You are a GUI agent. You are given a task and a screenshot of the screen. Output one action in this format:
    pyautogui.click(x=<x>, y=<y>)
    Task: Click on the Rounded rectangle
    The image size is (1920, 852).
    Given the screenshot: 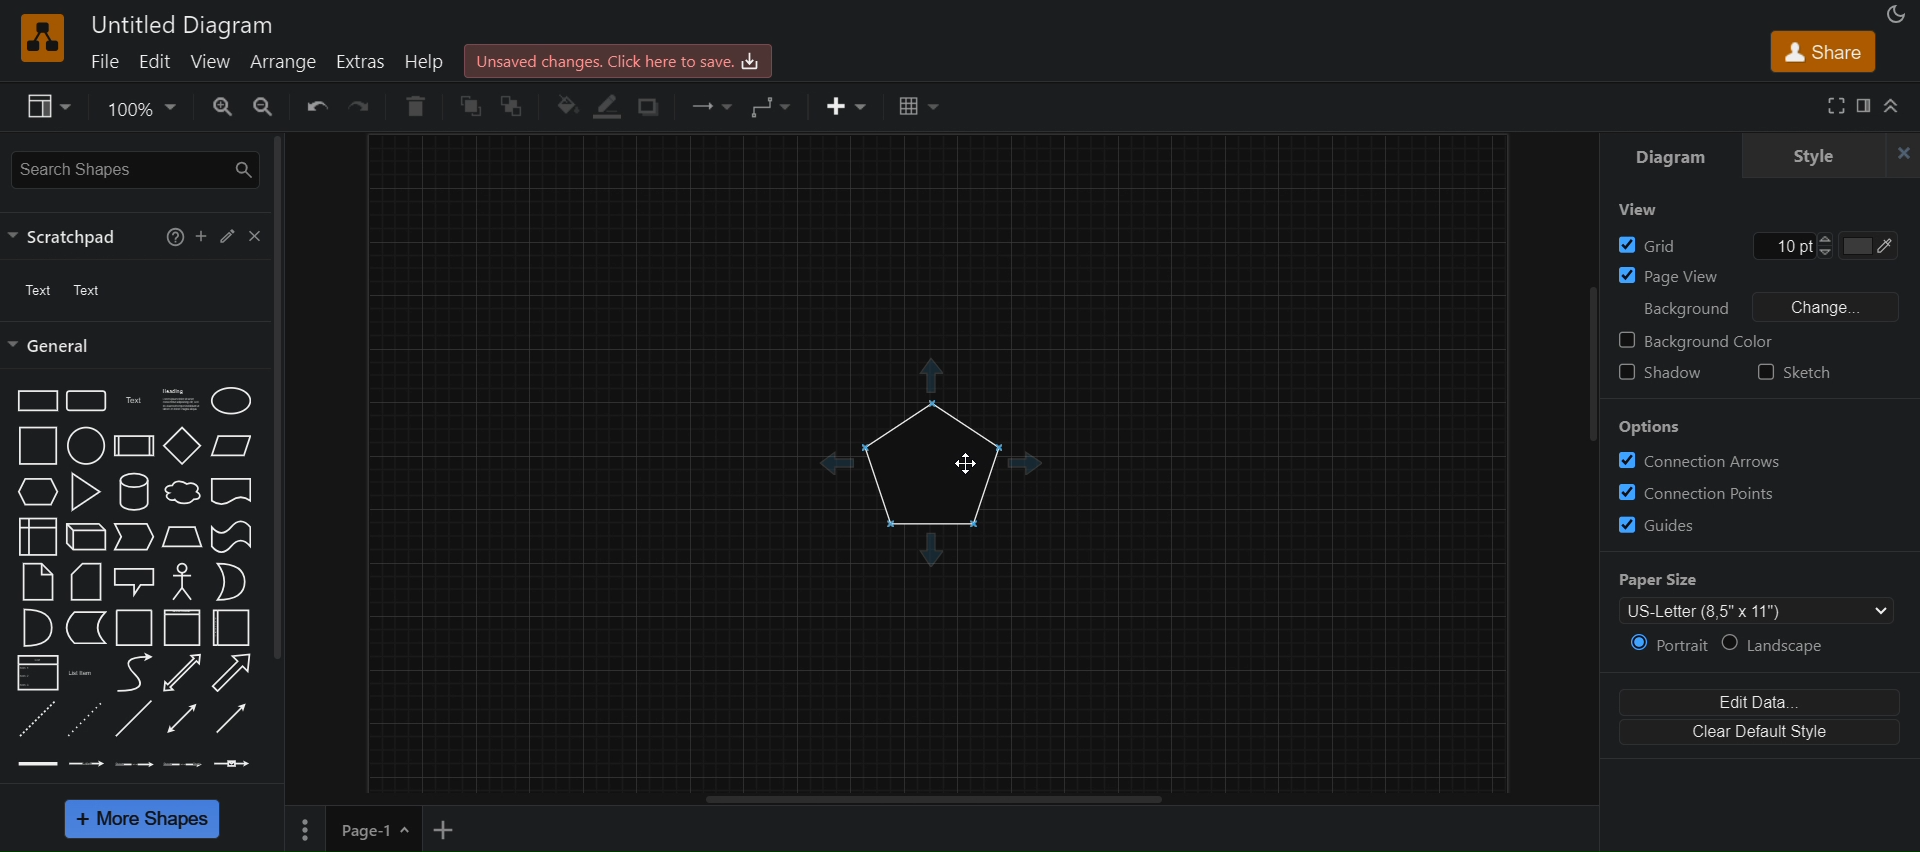 What is the action you would take?
    pyautogui.click(x=86, y=401)
    